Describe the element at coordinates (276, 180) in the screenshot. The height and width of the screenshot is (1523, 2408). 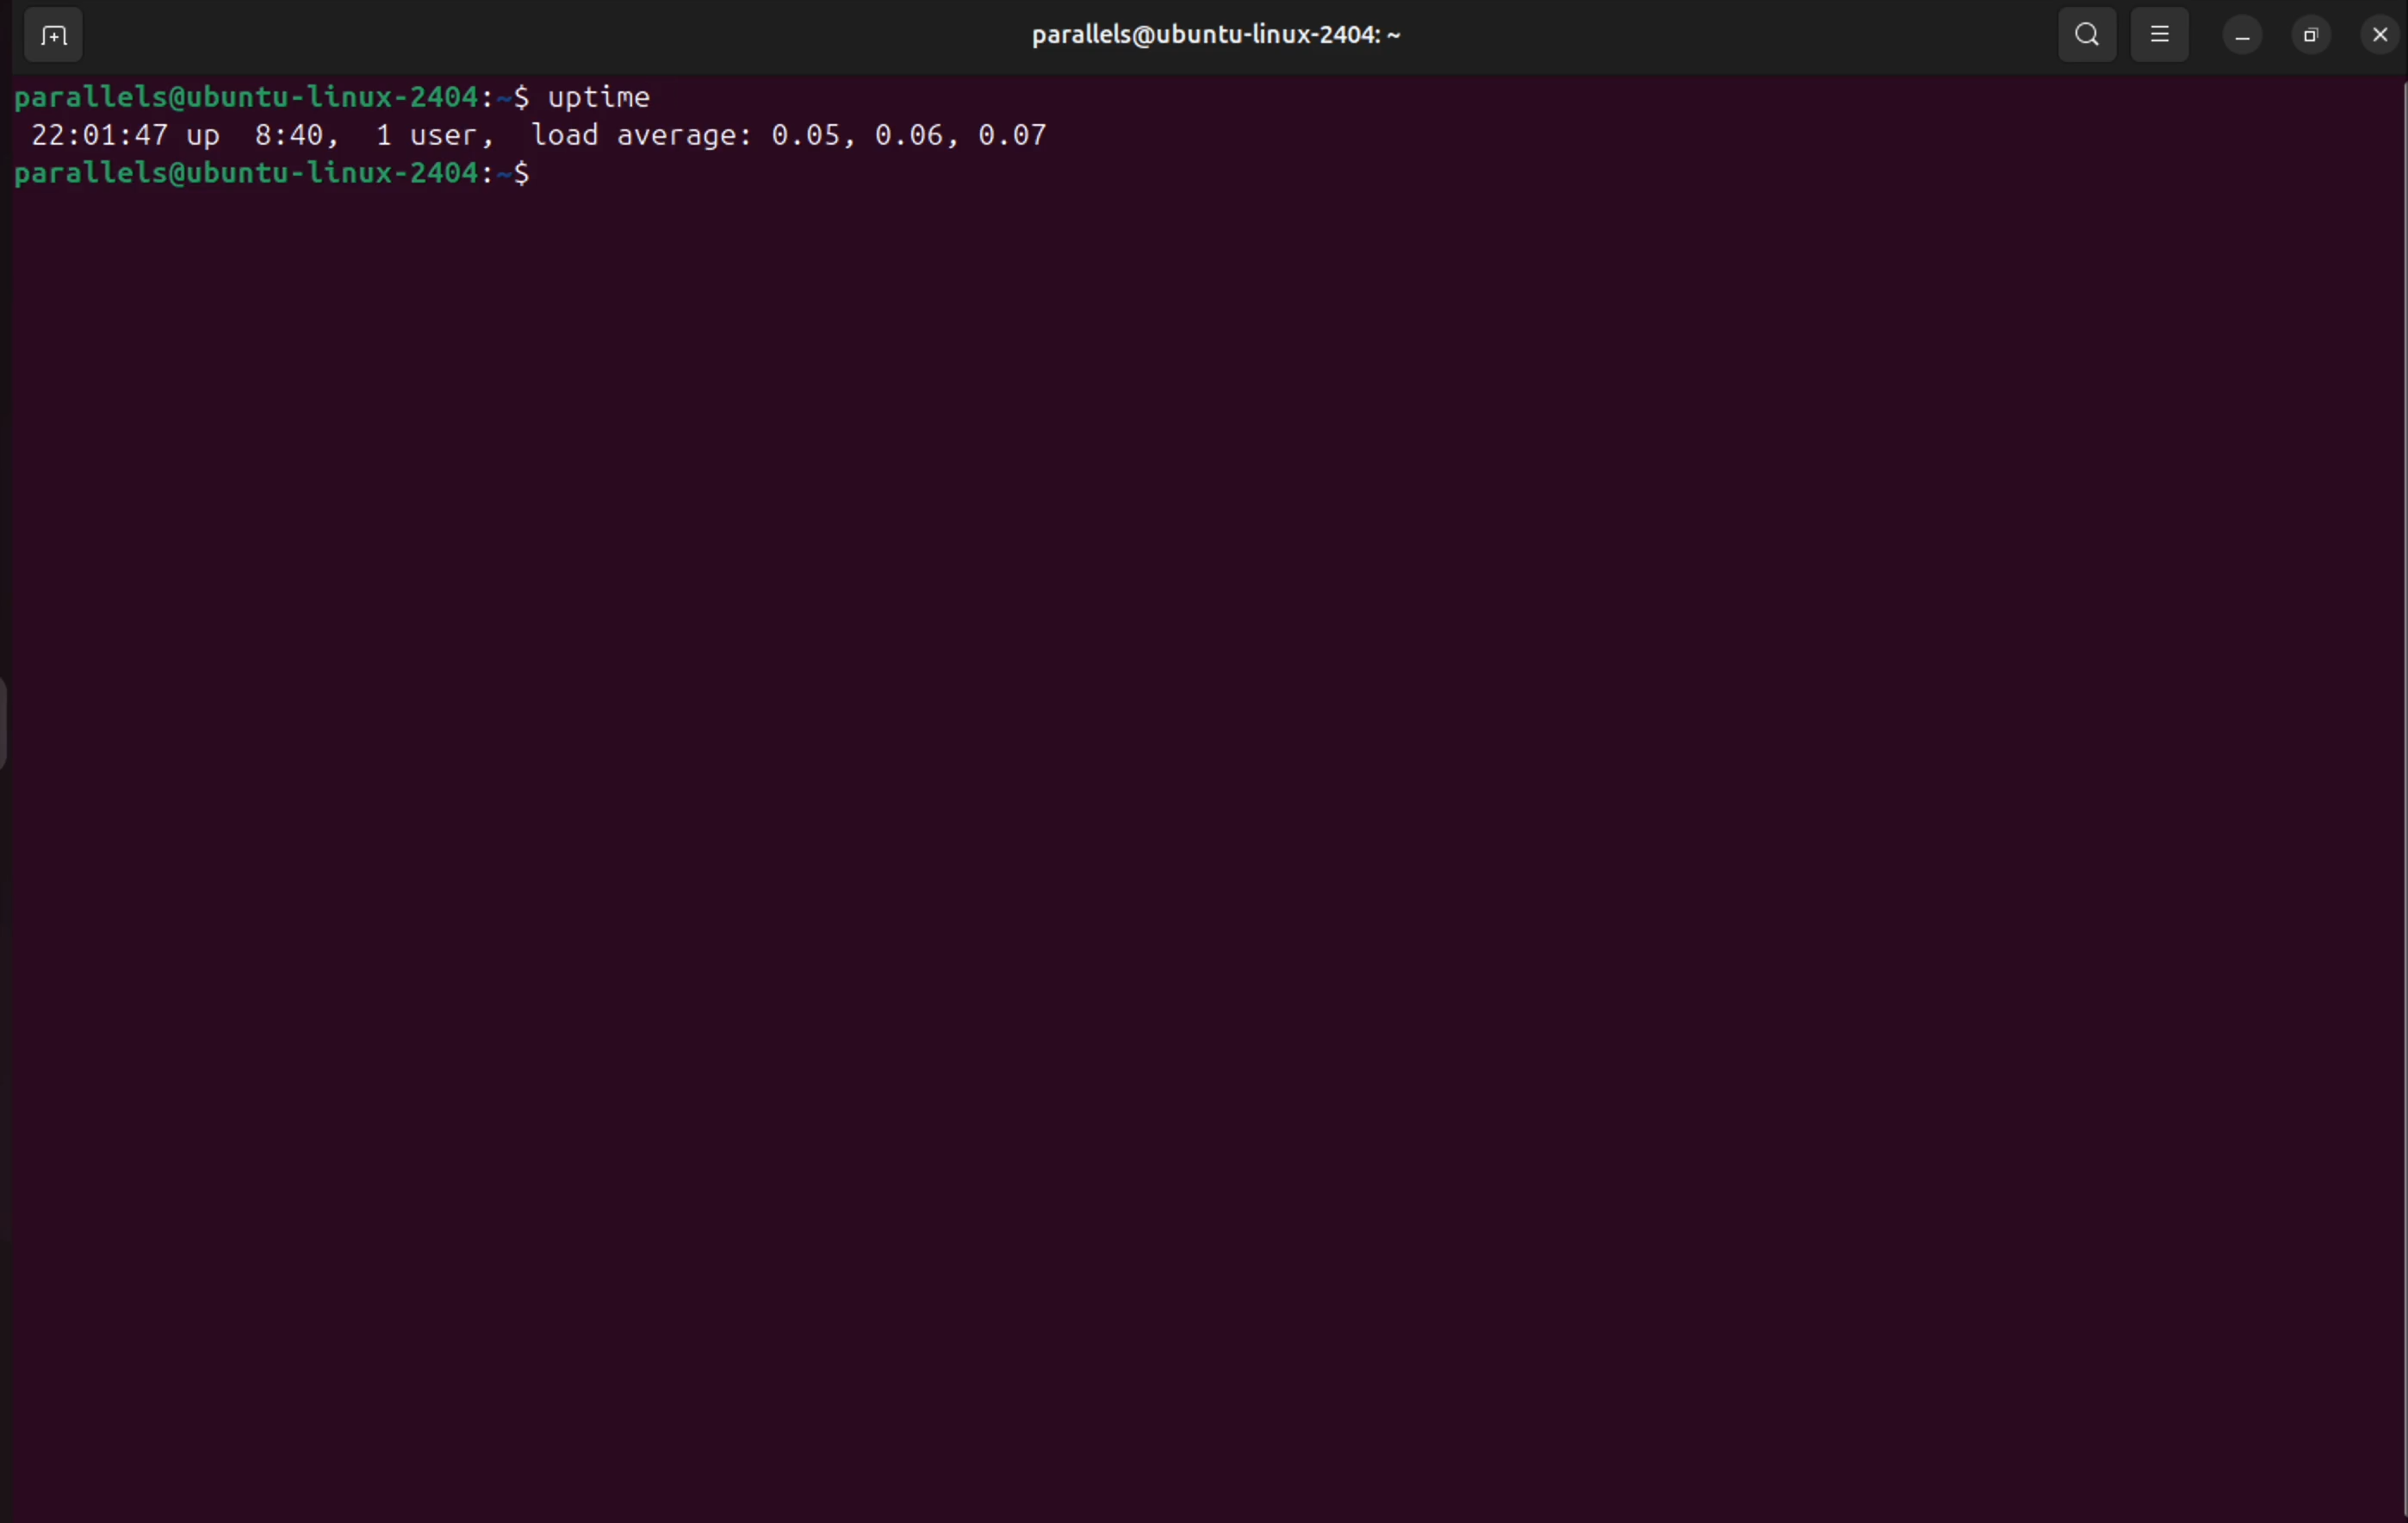
I see `parallels@ubuntu-1linux-2404:-$` at that location.